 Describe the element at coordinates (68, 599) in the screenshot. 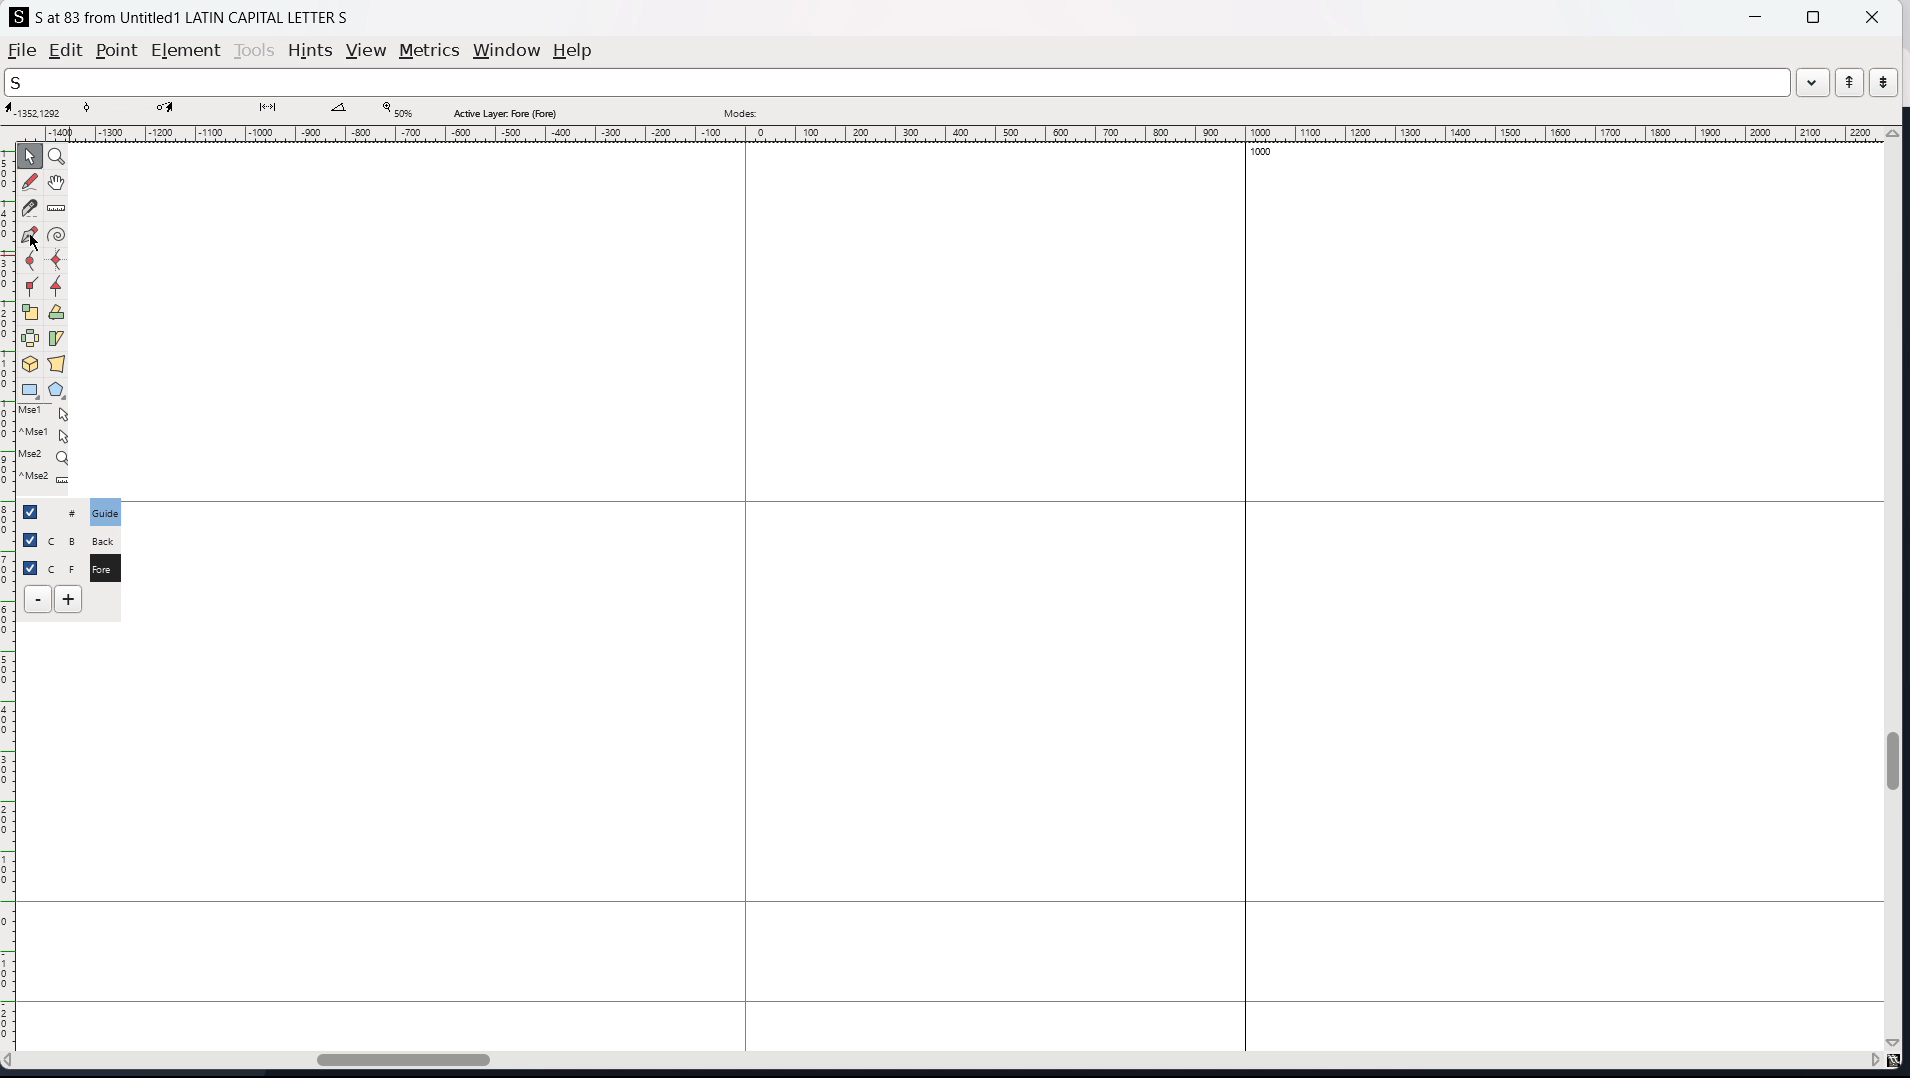

I see `add layers` at that location.